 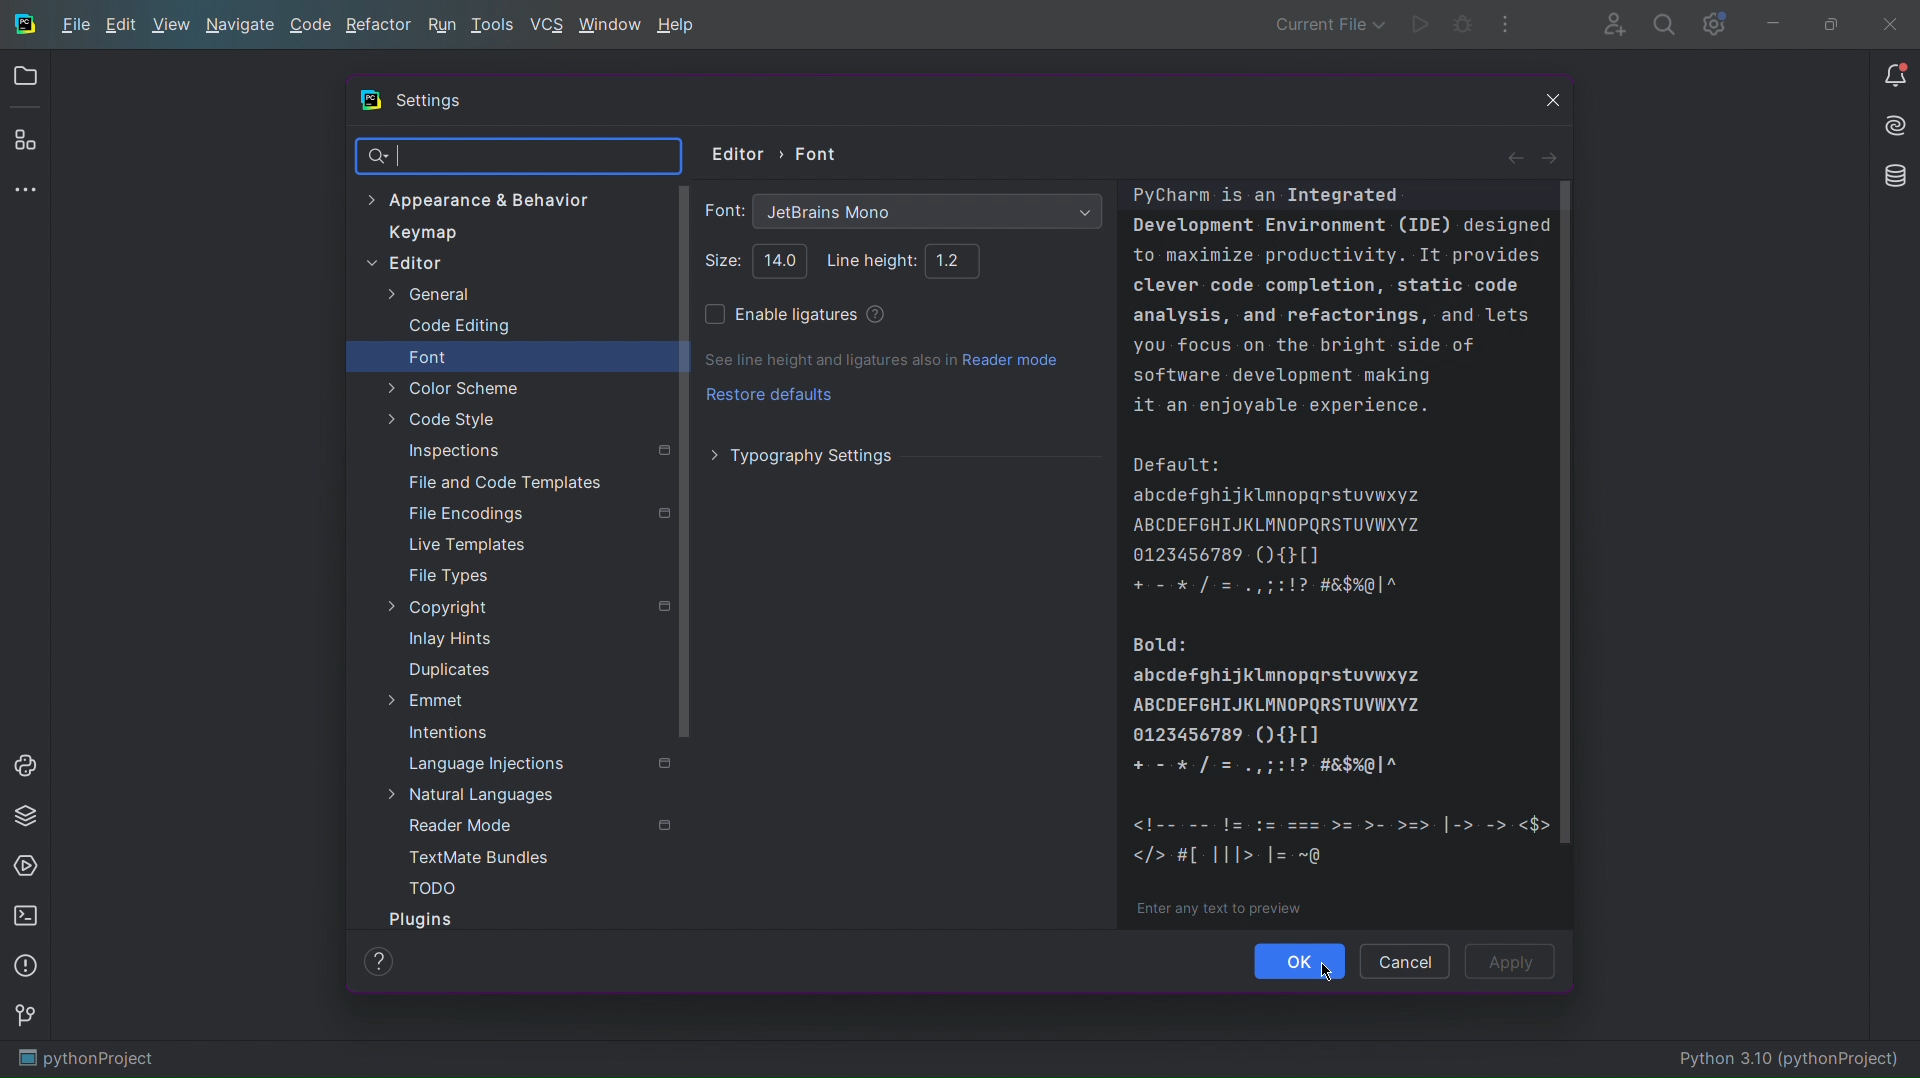 I want to click on Duplicates, so click(x=446, y=670).